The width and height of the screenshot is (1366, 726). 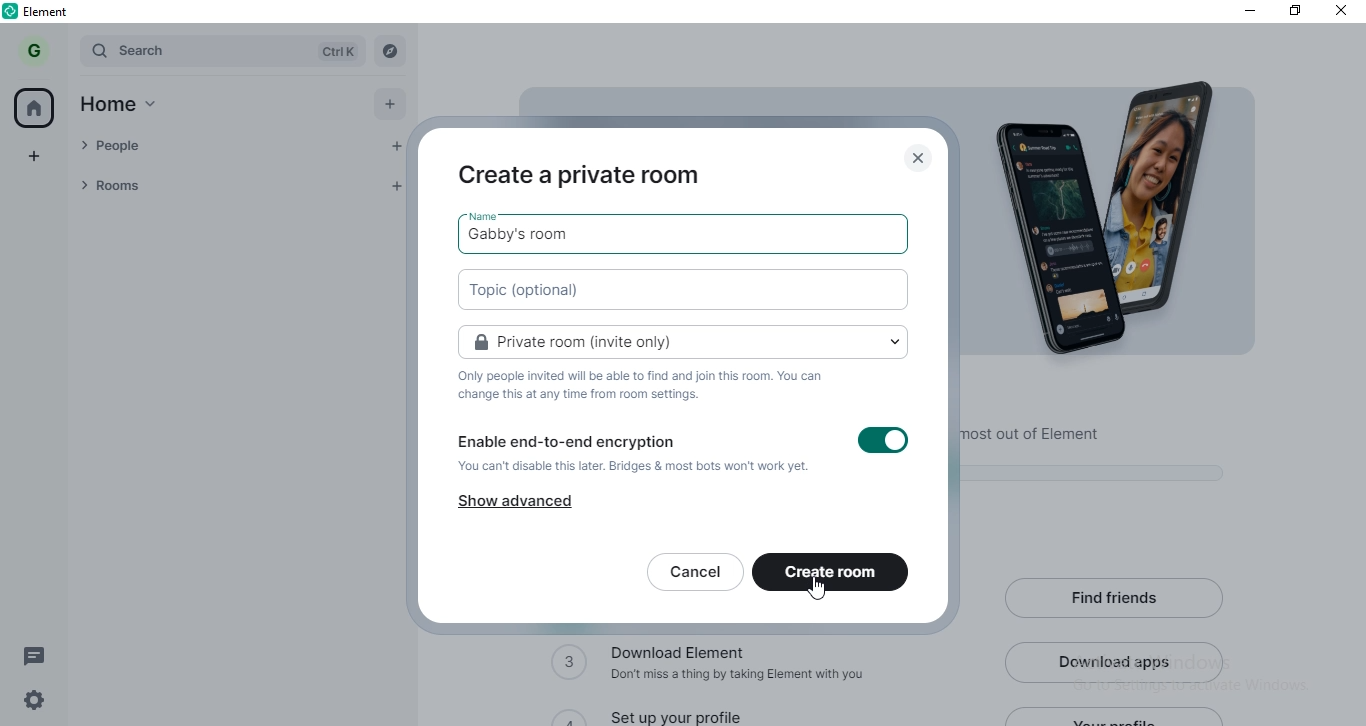 What do you see at coordinates (37, 107) in the screenshot?
I see `home` at bounding box center [37, 107].